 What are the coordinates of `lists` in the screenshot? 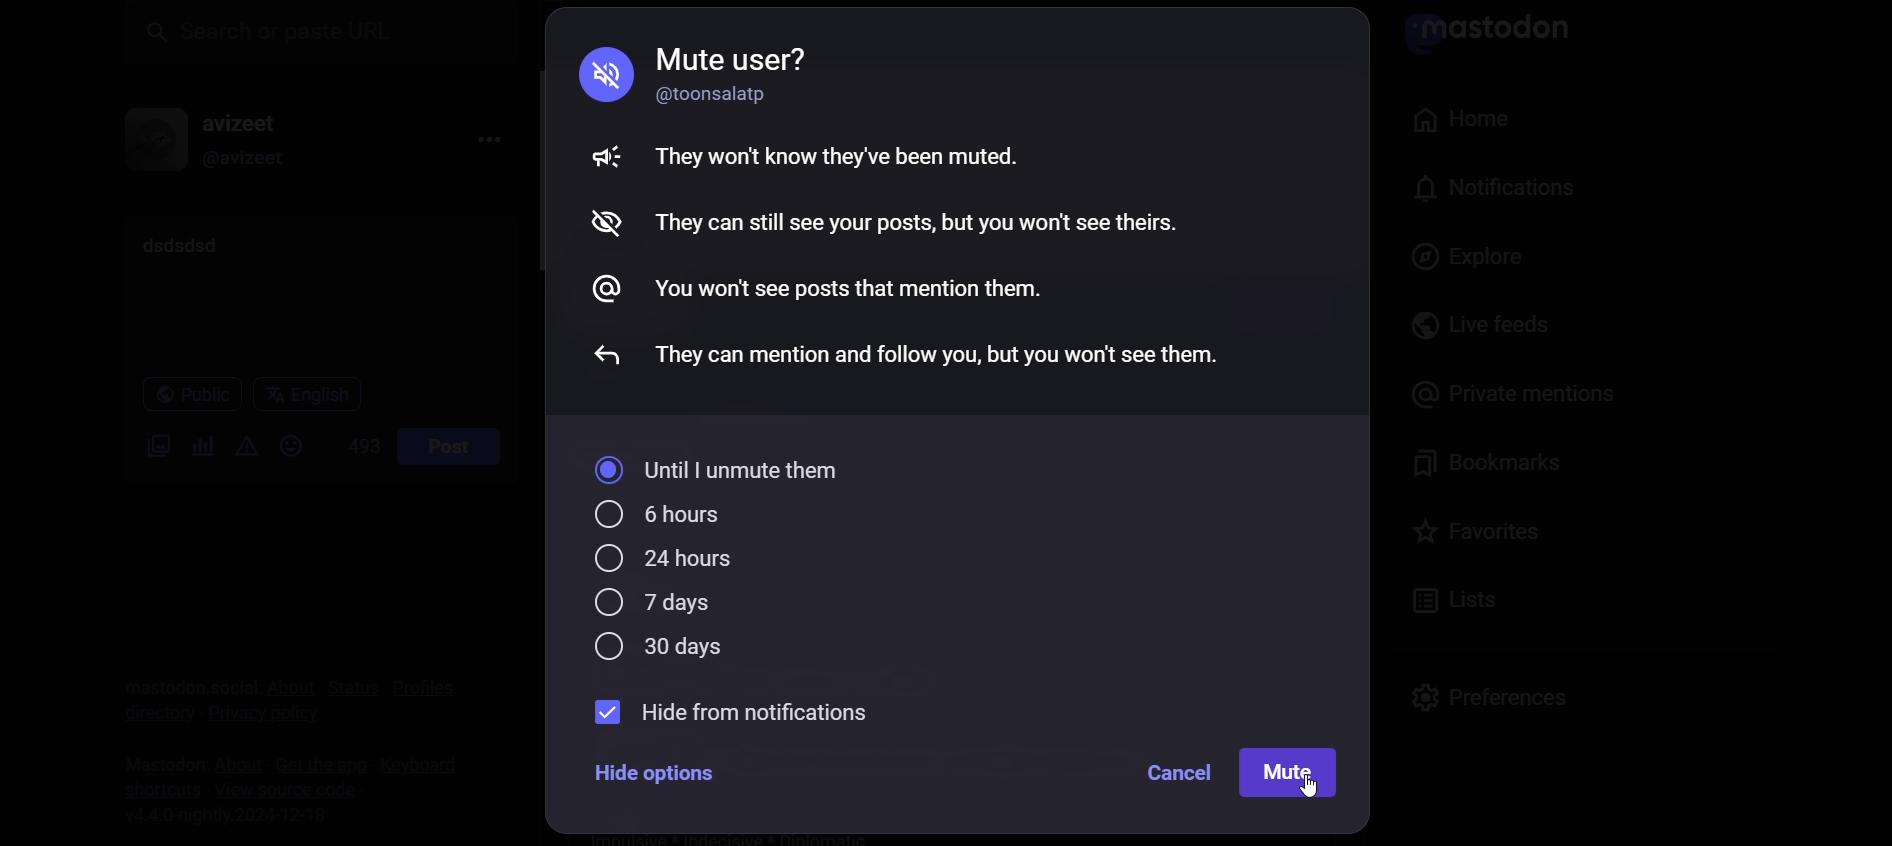 It's located at (1462, 598).